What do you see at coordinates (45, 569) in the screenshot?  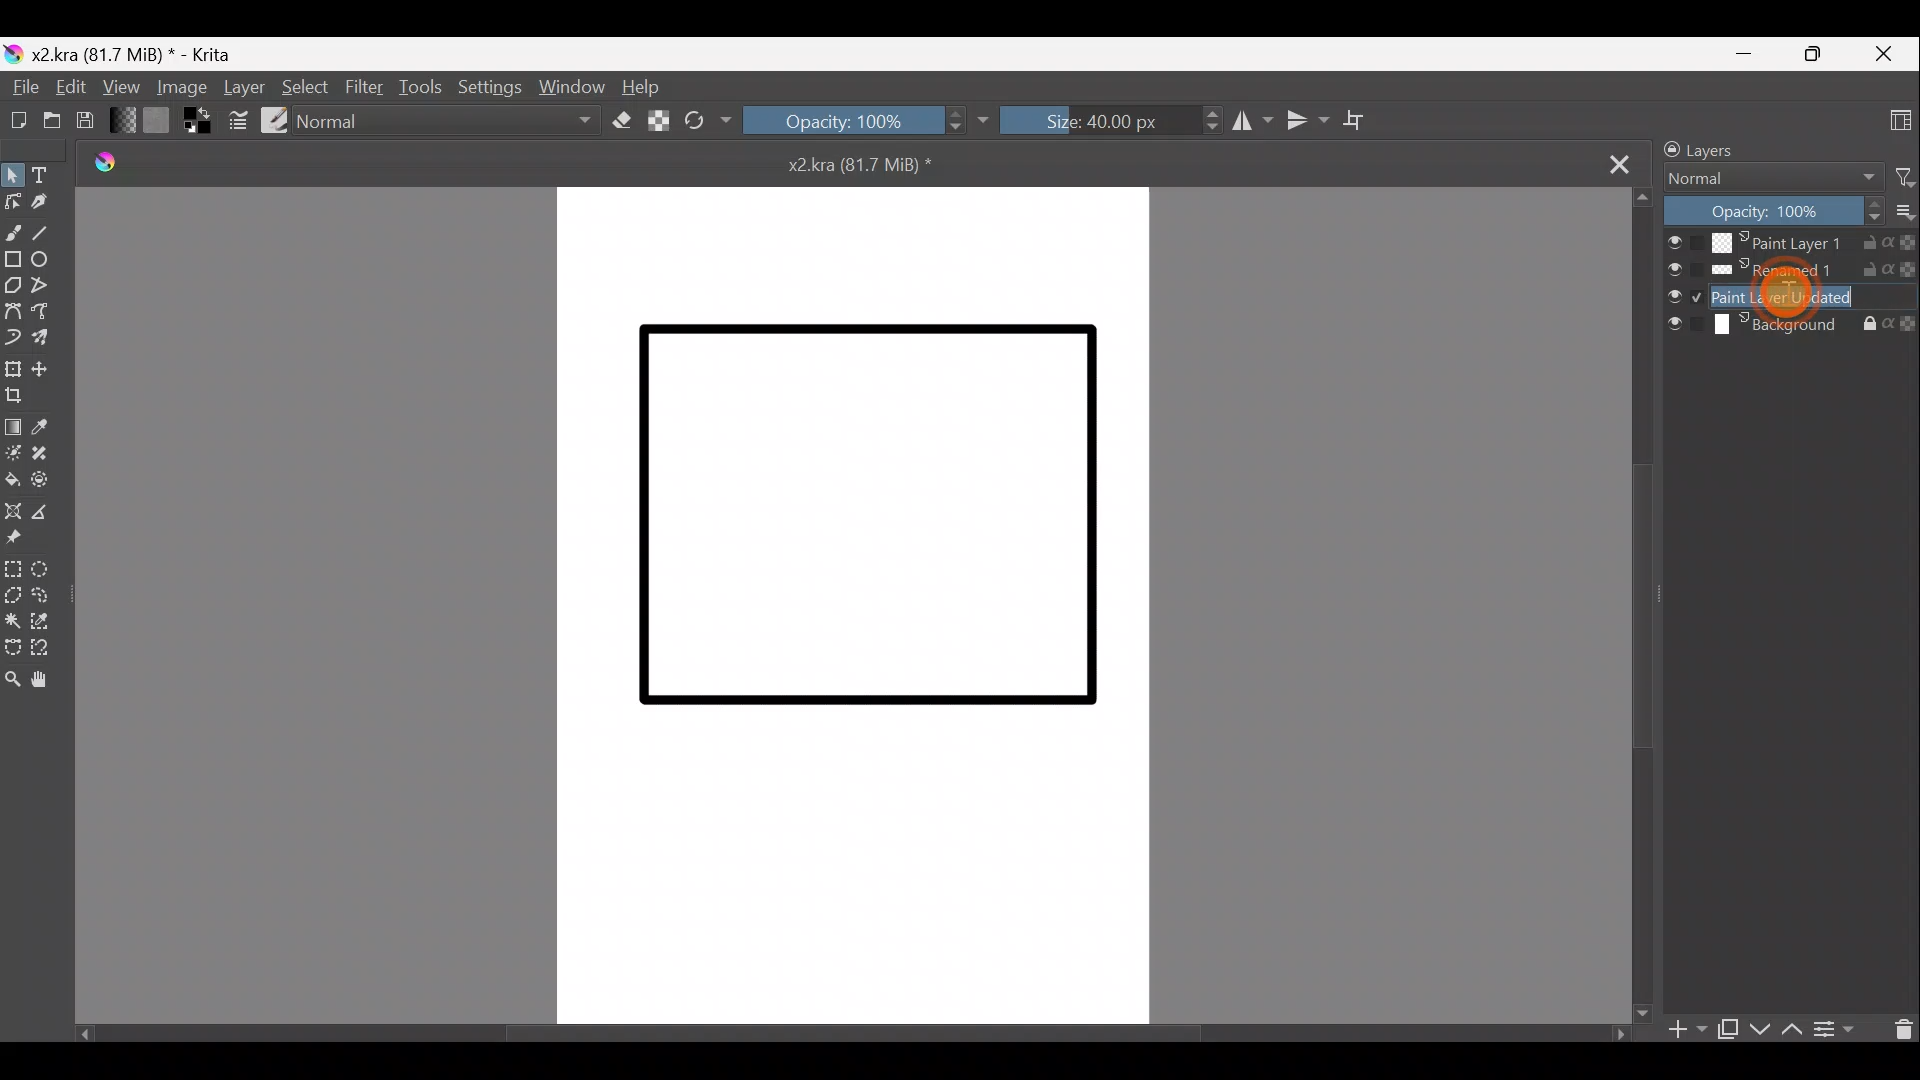 I see `Elliptical selection tool` at bounding box center [45, 569].